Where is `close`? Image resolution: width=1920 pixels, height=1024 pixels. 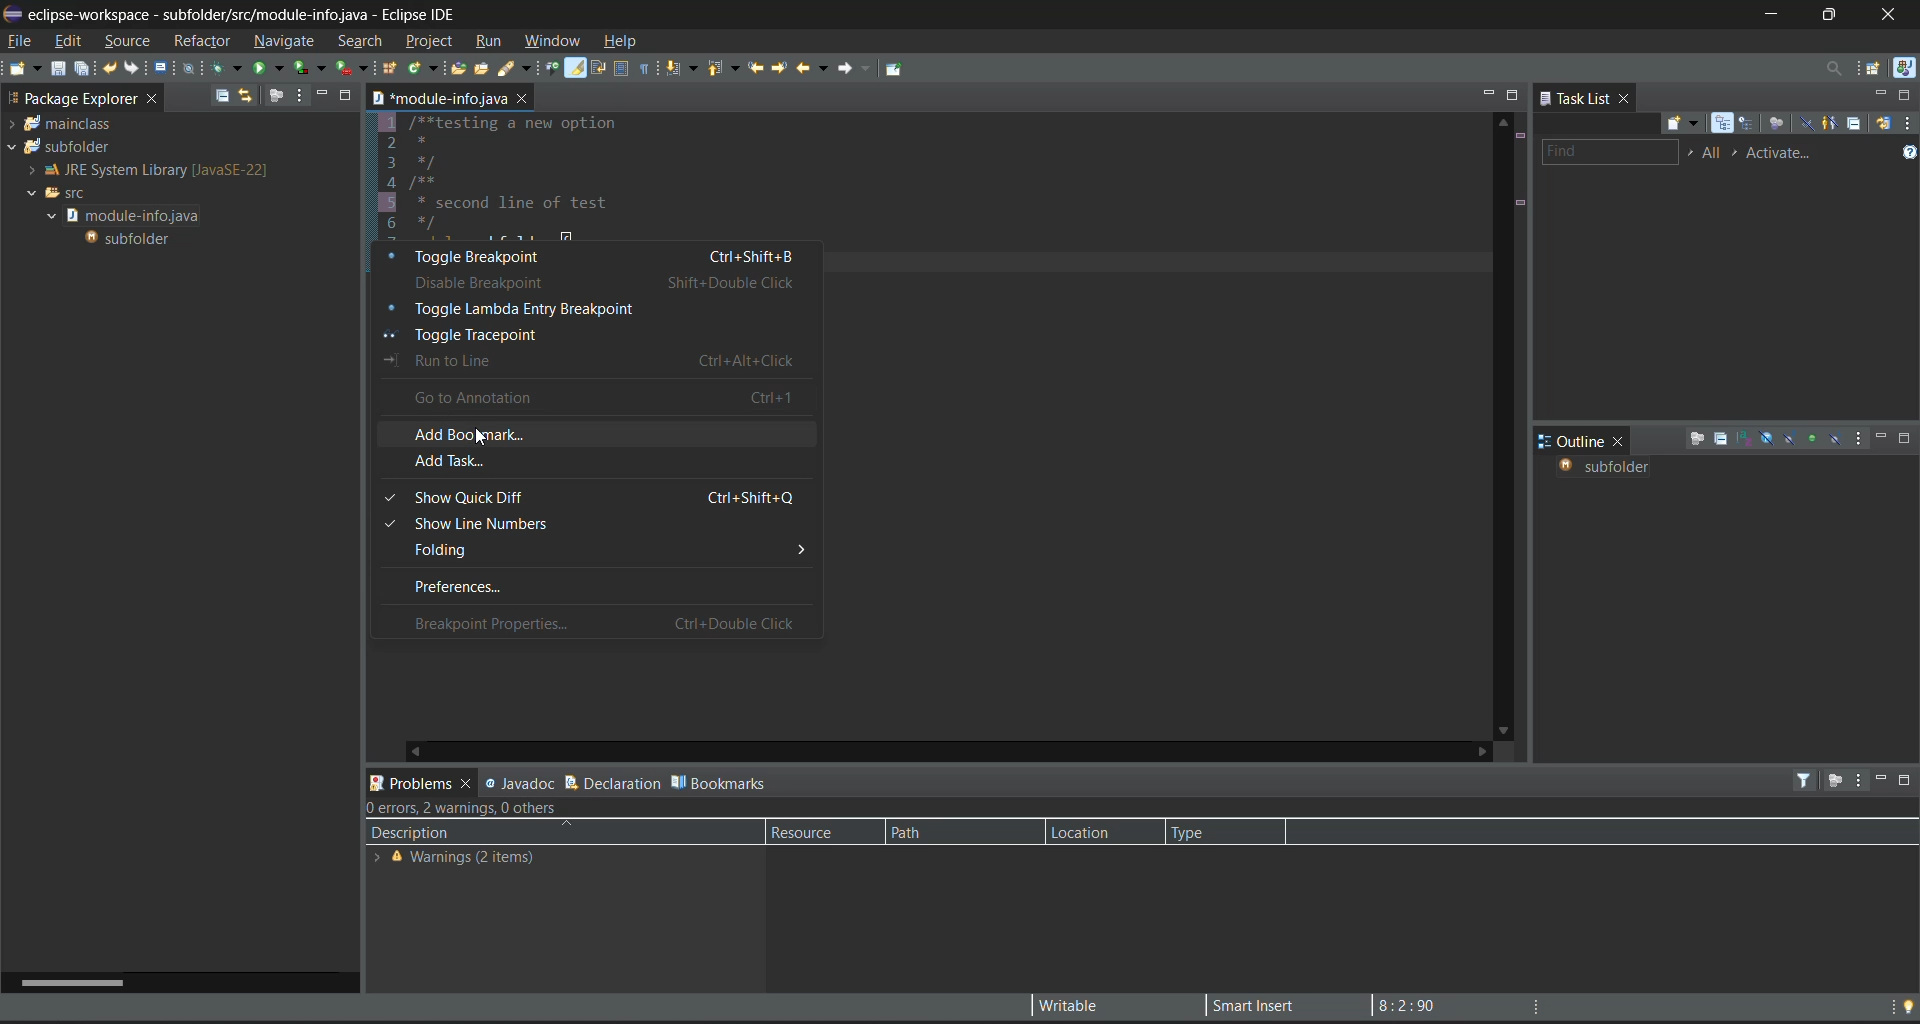 close is located at coordinates (1623, 441).